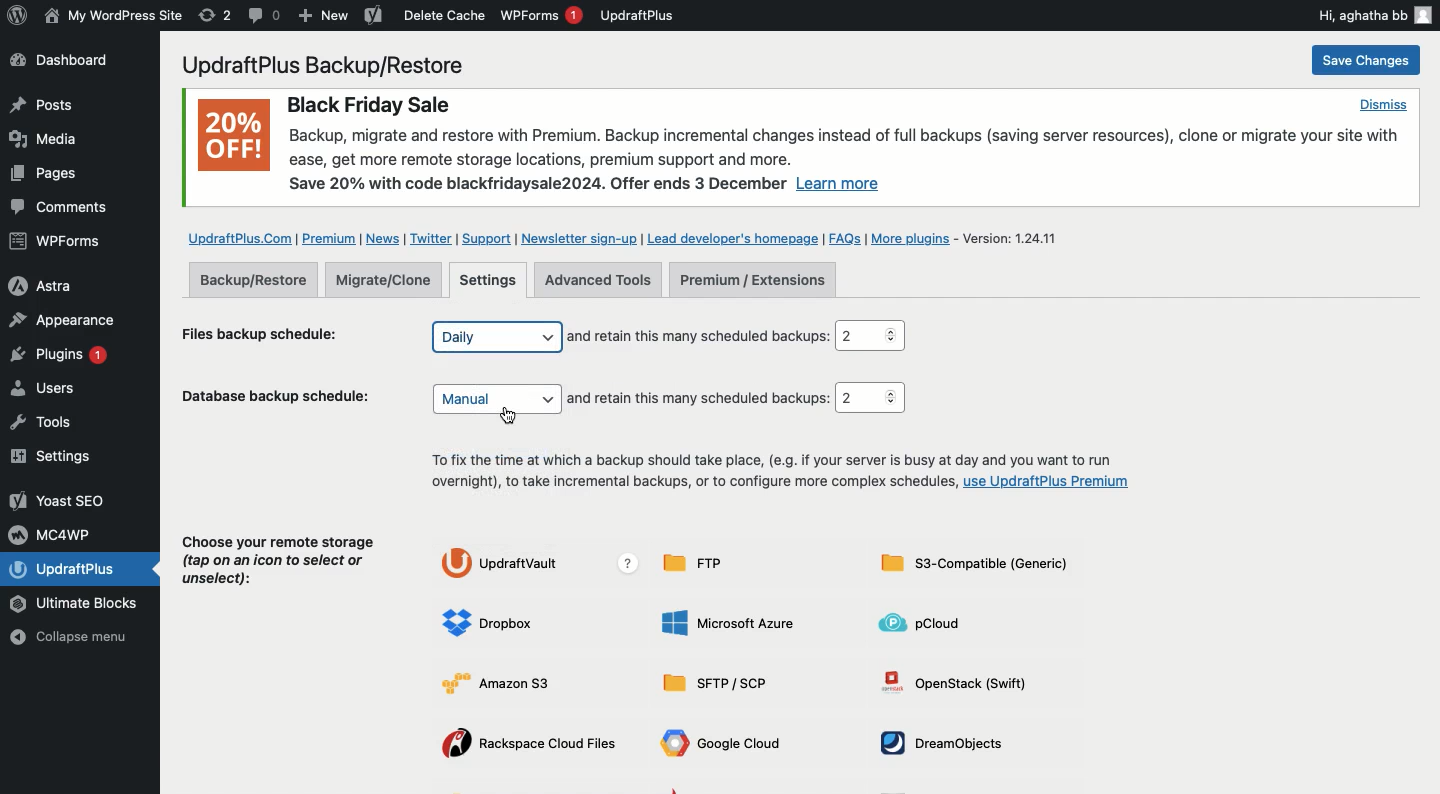 This screenshot has width=1440, height=794. Describe the element at coordinates (367, 102) in the screenshot. I see `Black Friday Sale` at that location.